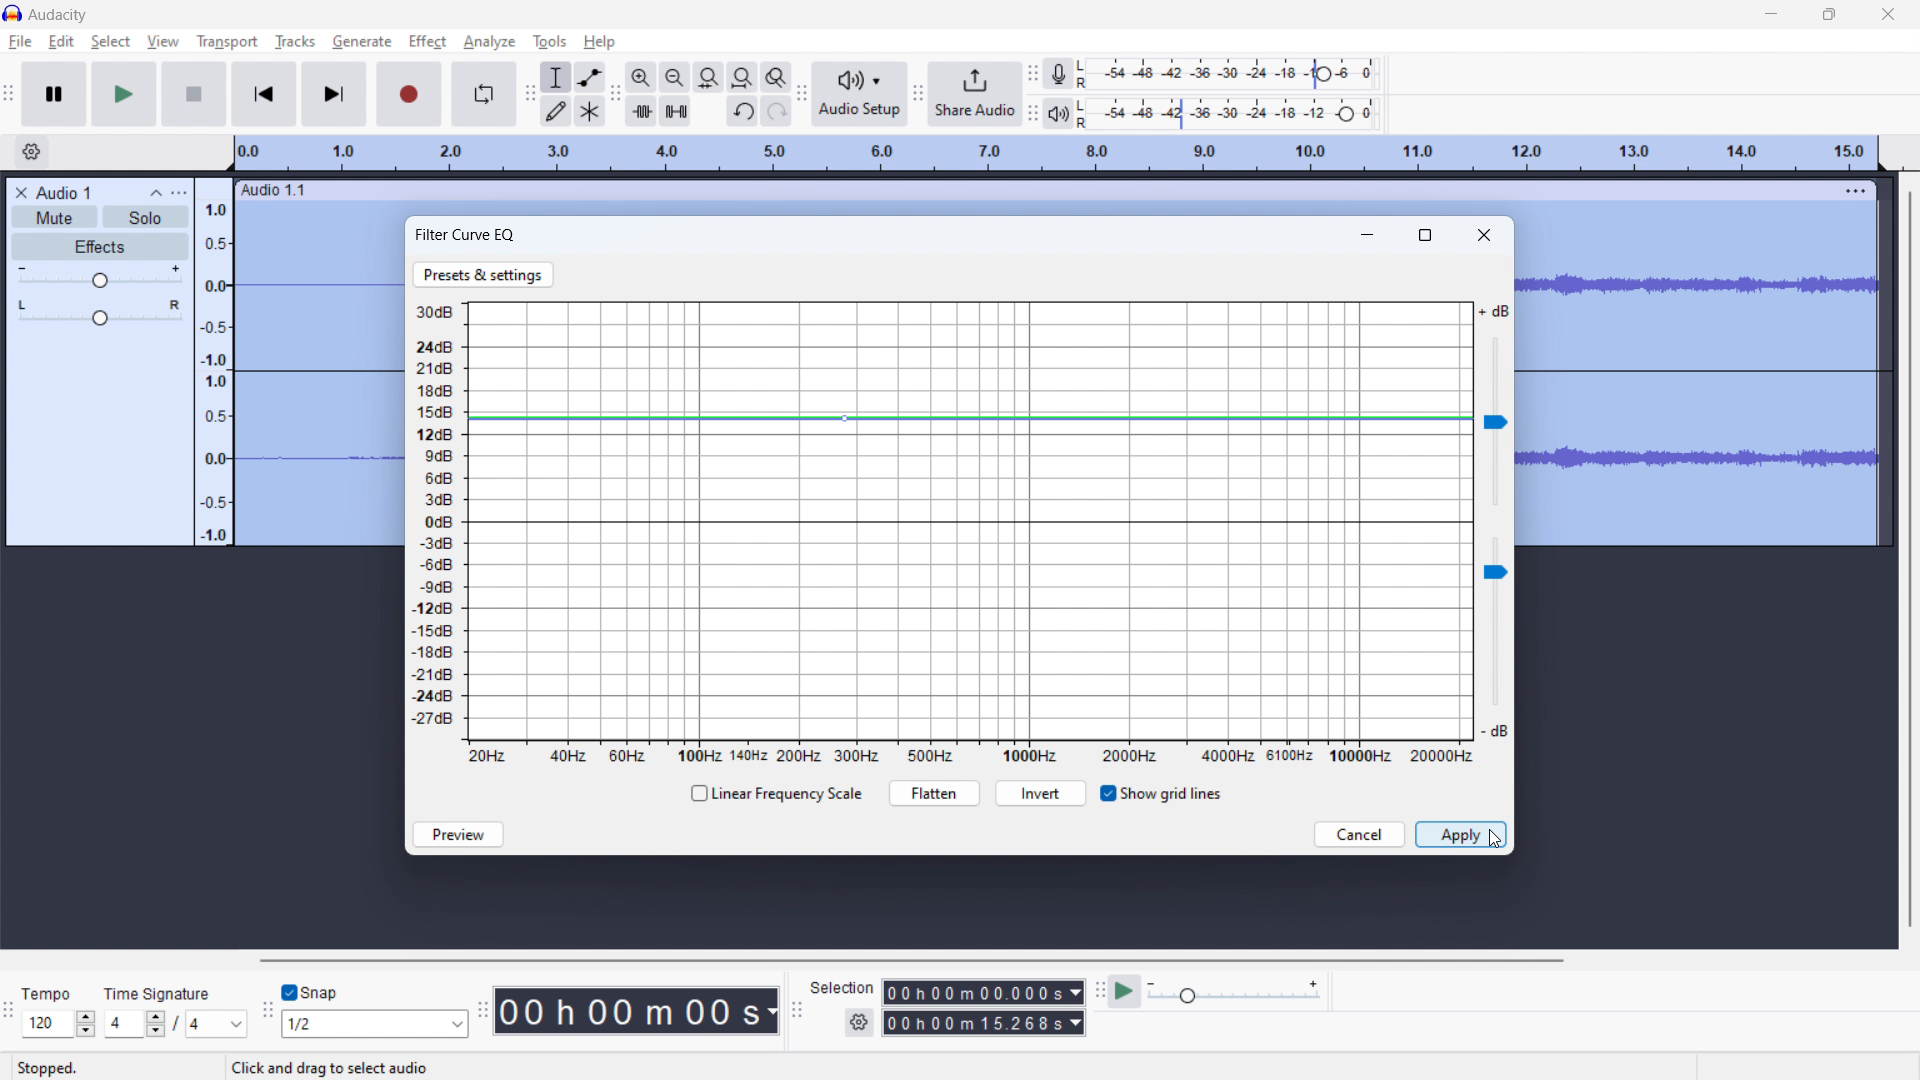 This screenshot has height=1080, width=1920. What do you see at coordinates (742, 76) in the screenshot?
I see `fit project to width` at bounding box center [742, 76].